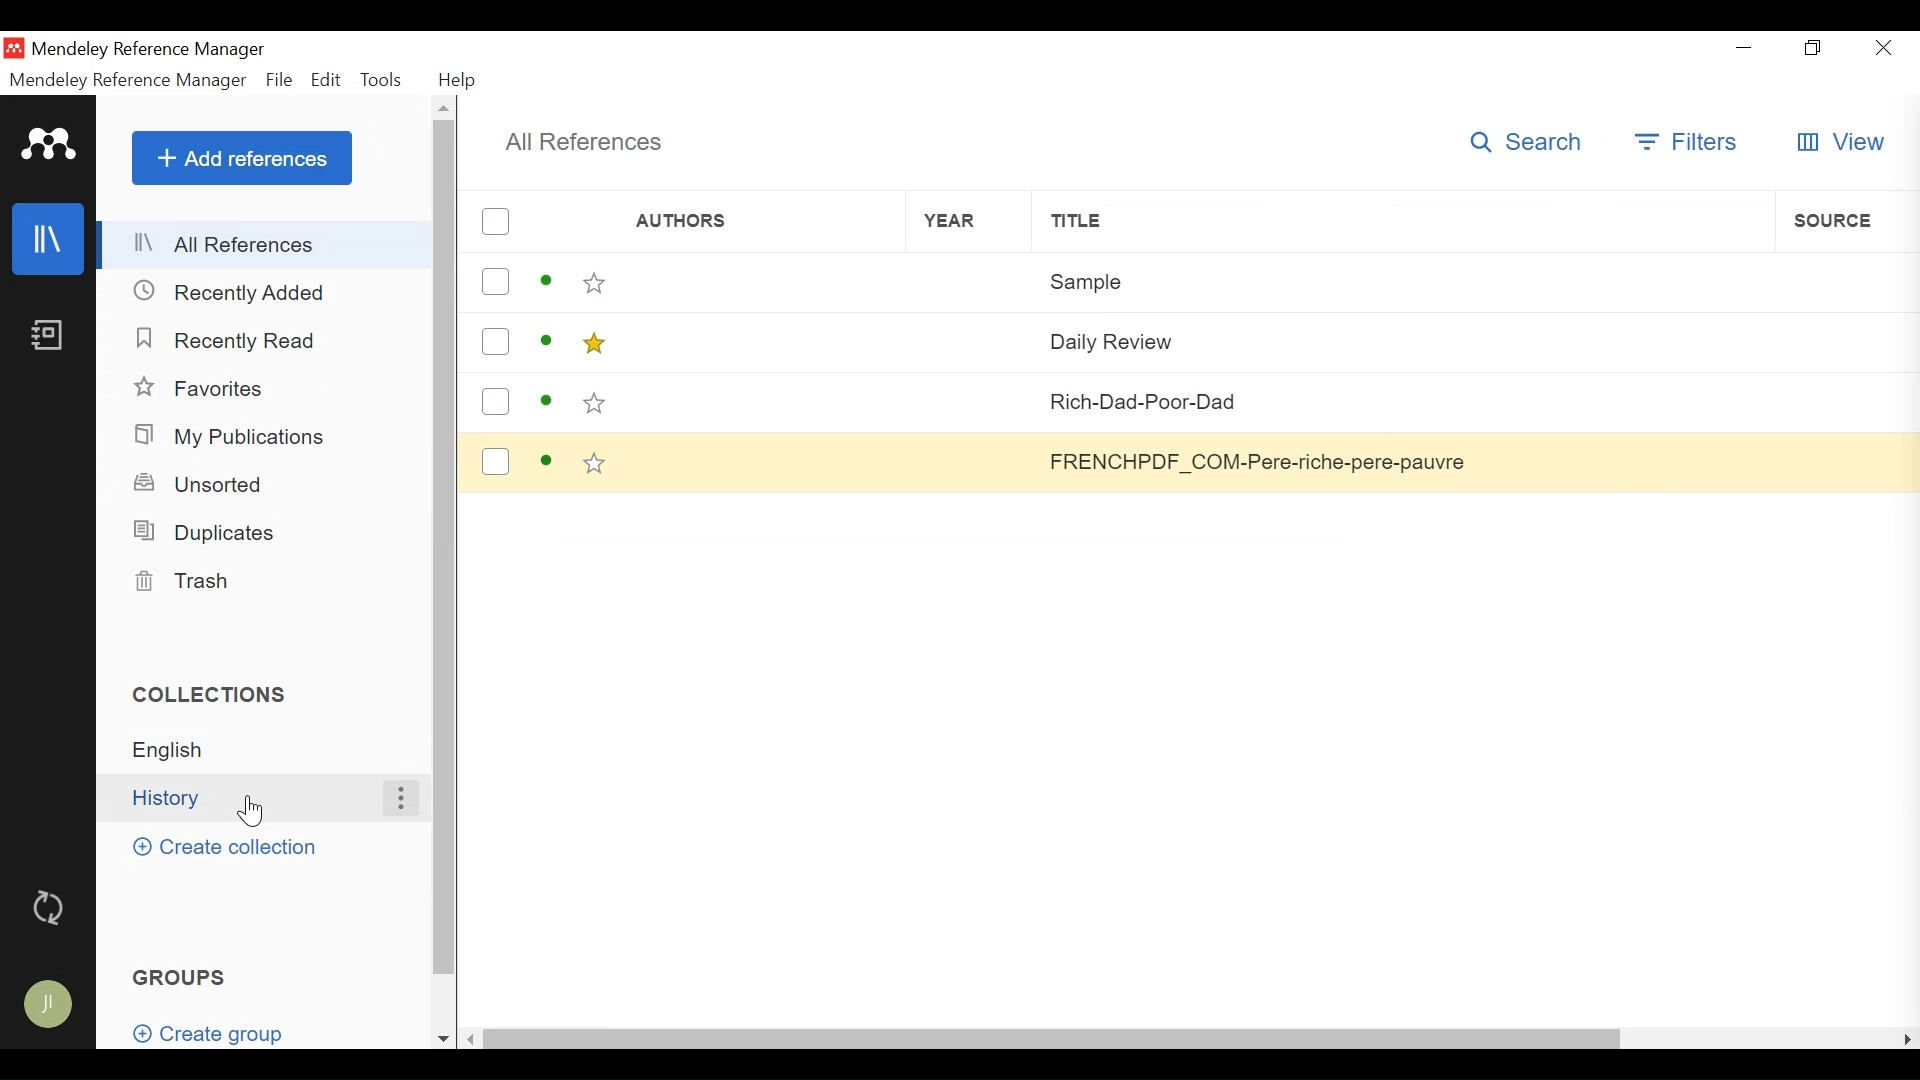  Describe the element at coordinates (183, 976) in the screenshot. I see `Groups` at that location.